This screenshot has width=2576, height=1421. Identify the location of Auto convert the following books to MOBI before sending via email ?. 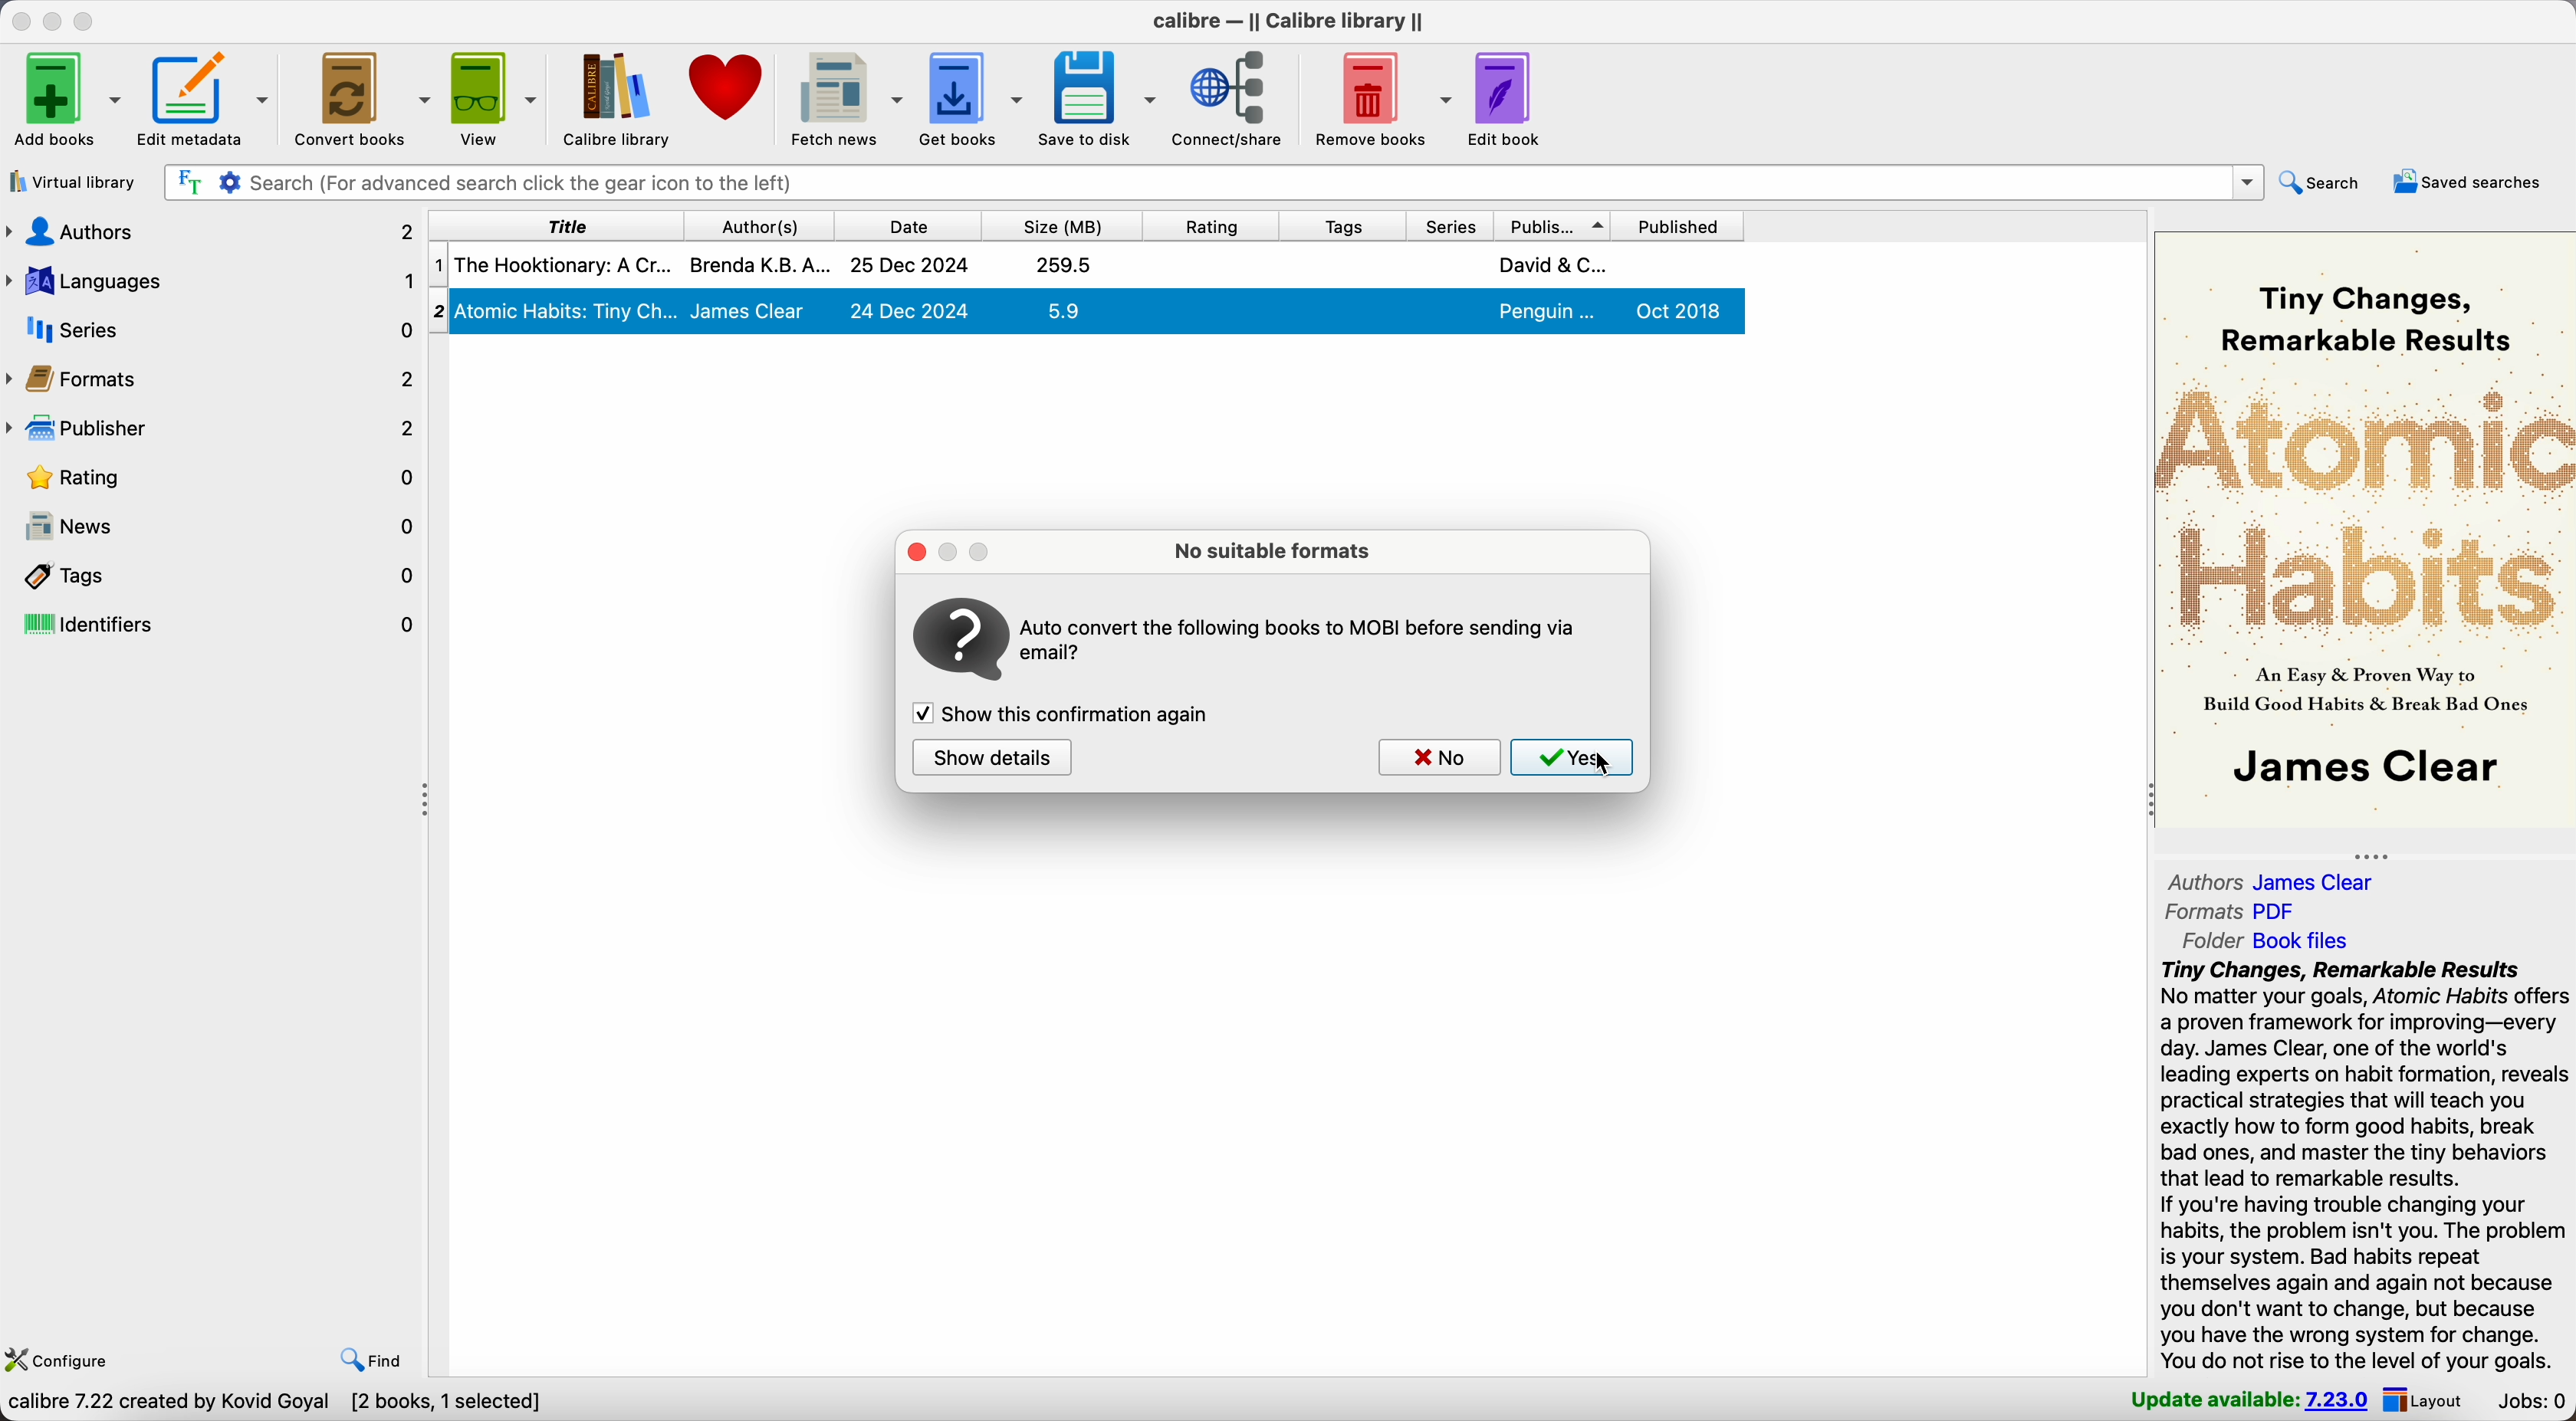
(1305, 636).